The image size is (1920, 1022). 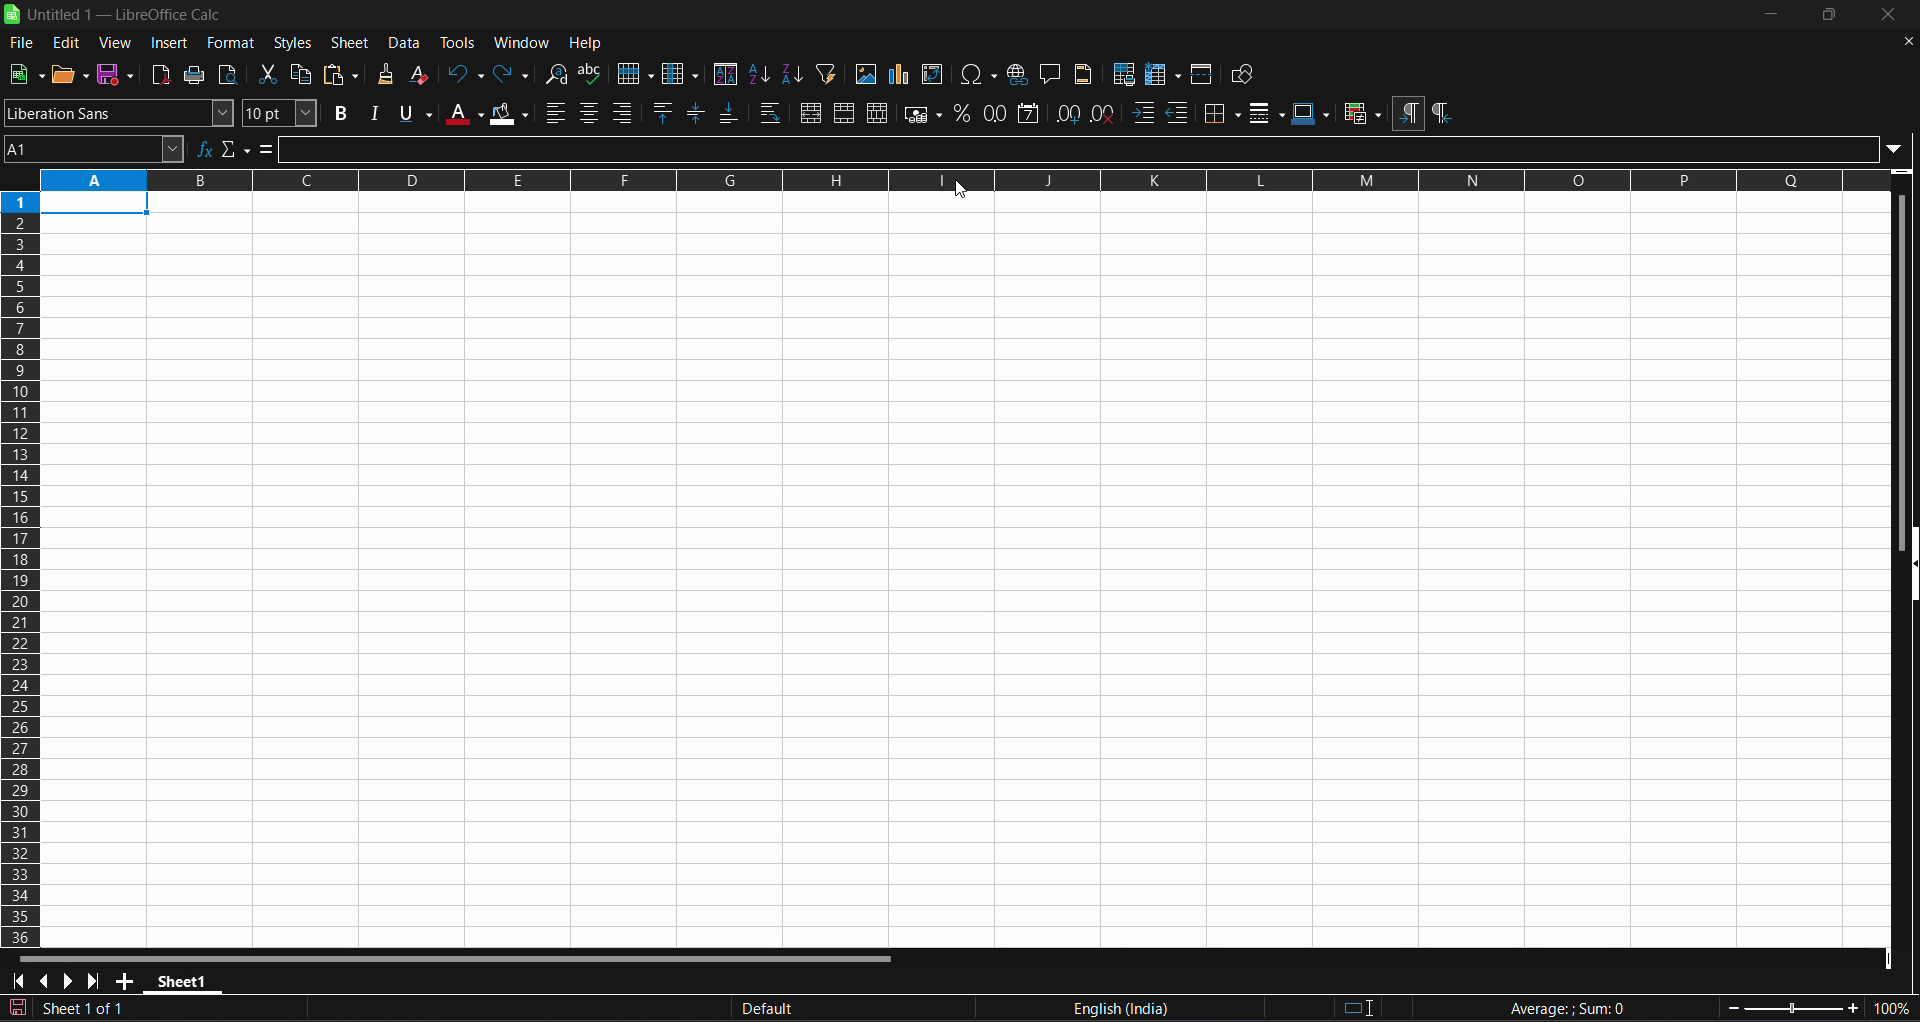 I want to click on rows, so click(x=958, y=179).